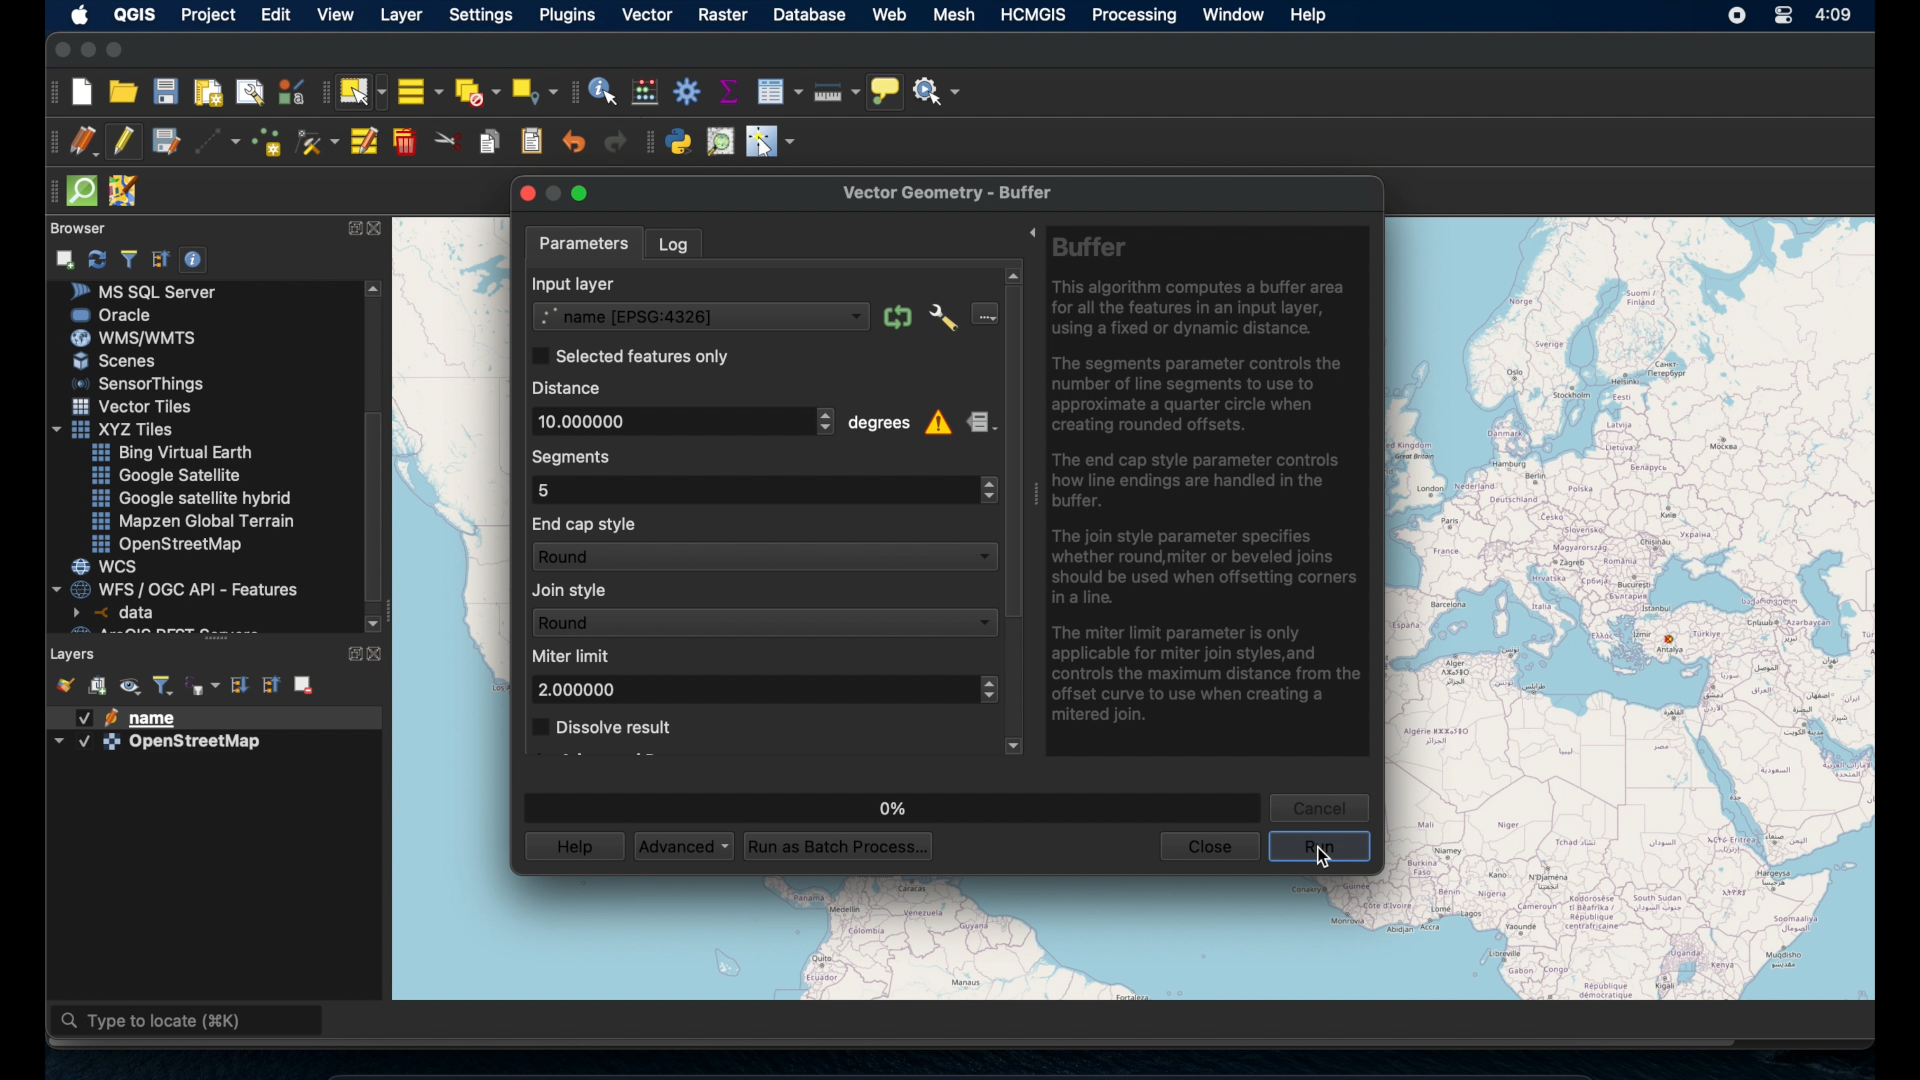 The height and width of the screenshot is (1080, 1920). I want to click on osm place search, so click(722, 141).